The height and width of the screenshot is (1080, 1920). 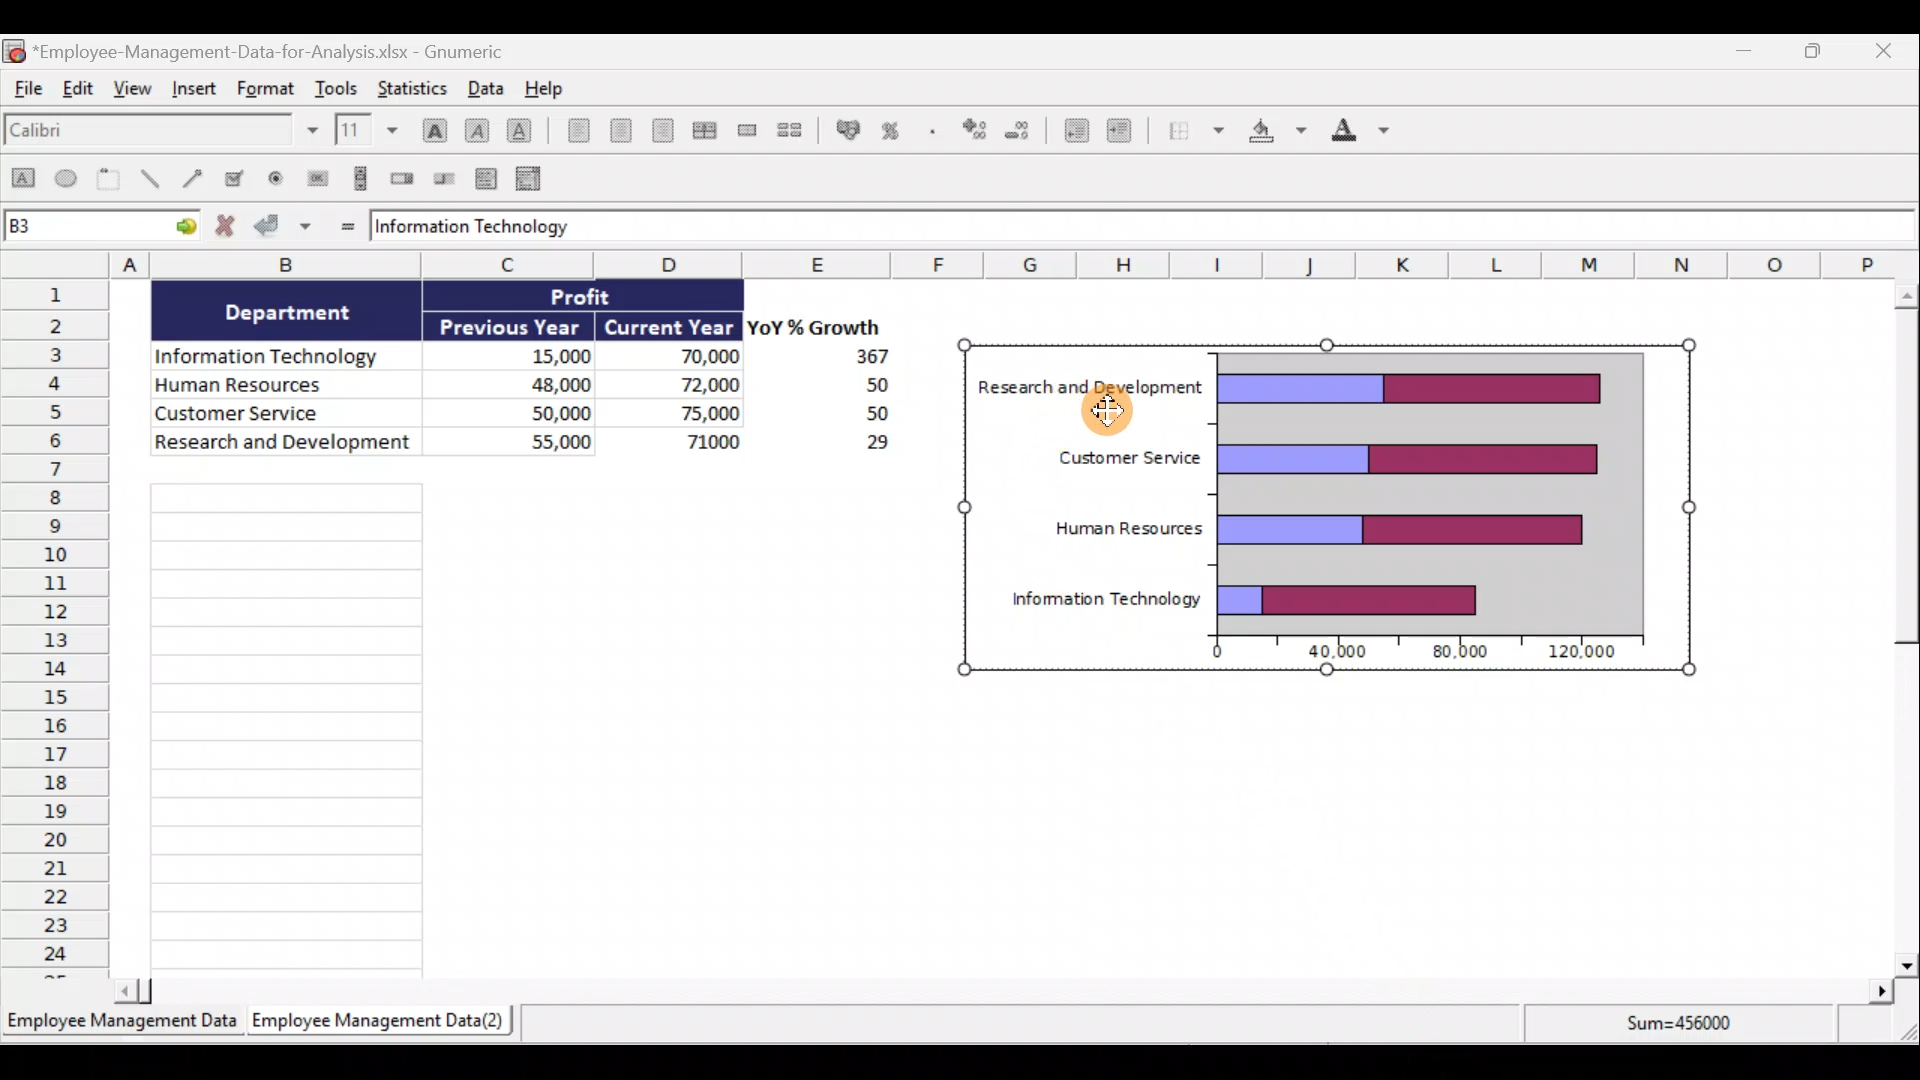 What do you see at coordinates (747, 130) in the screenshot?
I see `Merge a range of cells` at bounding box center [747, 130].